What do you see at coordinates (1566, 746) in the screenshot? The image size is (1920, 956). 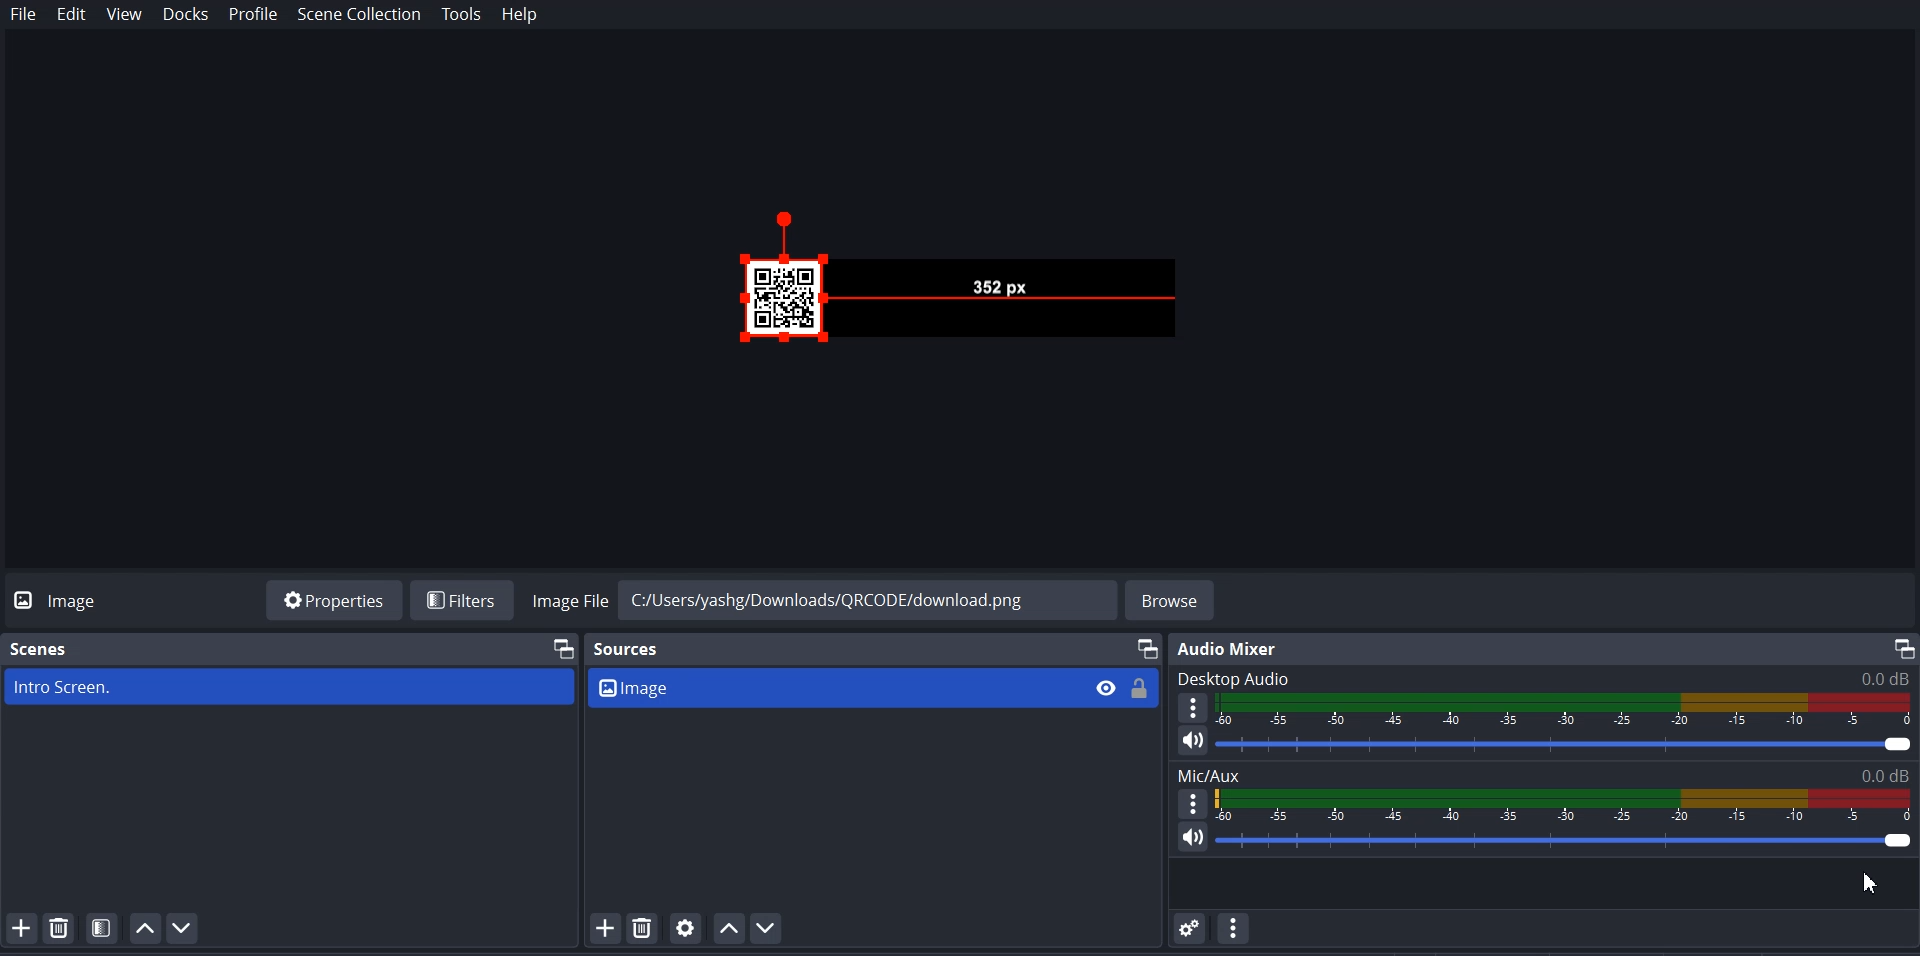 I see `Volume Adjuster` at bounding box center [1566, 746].